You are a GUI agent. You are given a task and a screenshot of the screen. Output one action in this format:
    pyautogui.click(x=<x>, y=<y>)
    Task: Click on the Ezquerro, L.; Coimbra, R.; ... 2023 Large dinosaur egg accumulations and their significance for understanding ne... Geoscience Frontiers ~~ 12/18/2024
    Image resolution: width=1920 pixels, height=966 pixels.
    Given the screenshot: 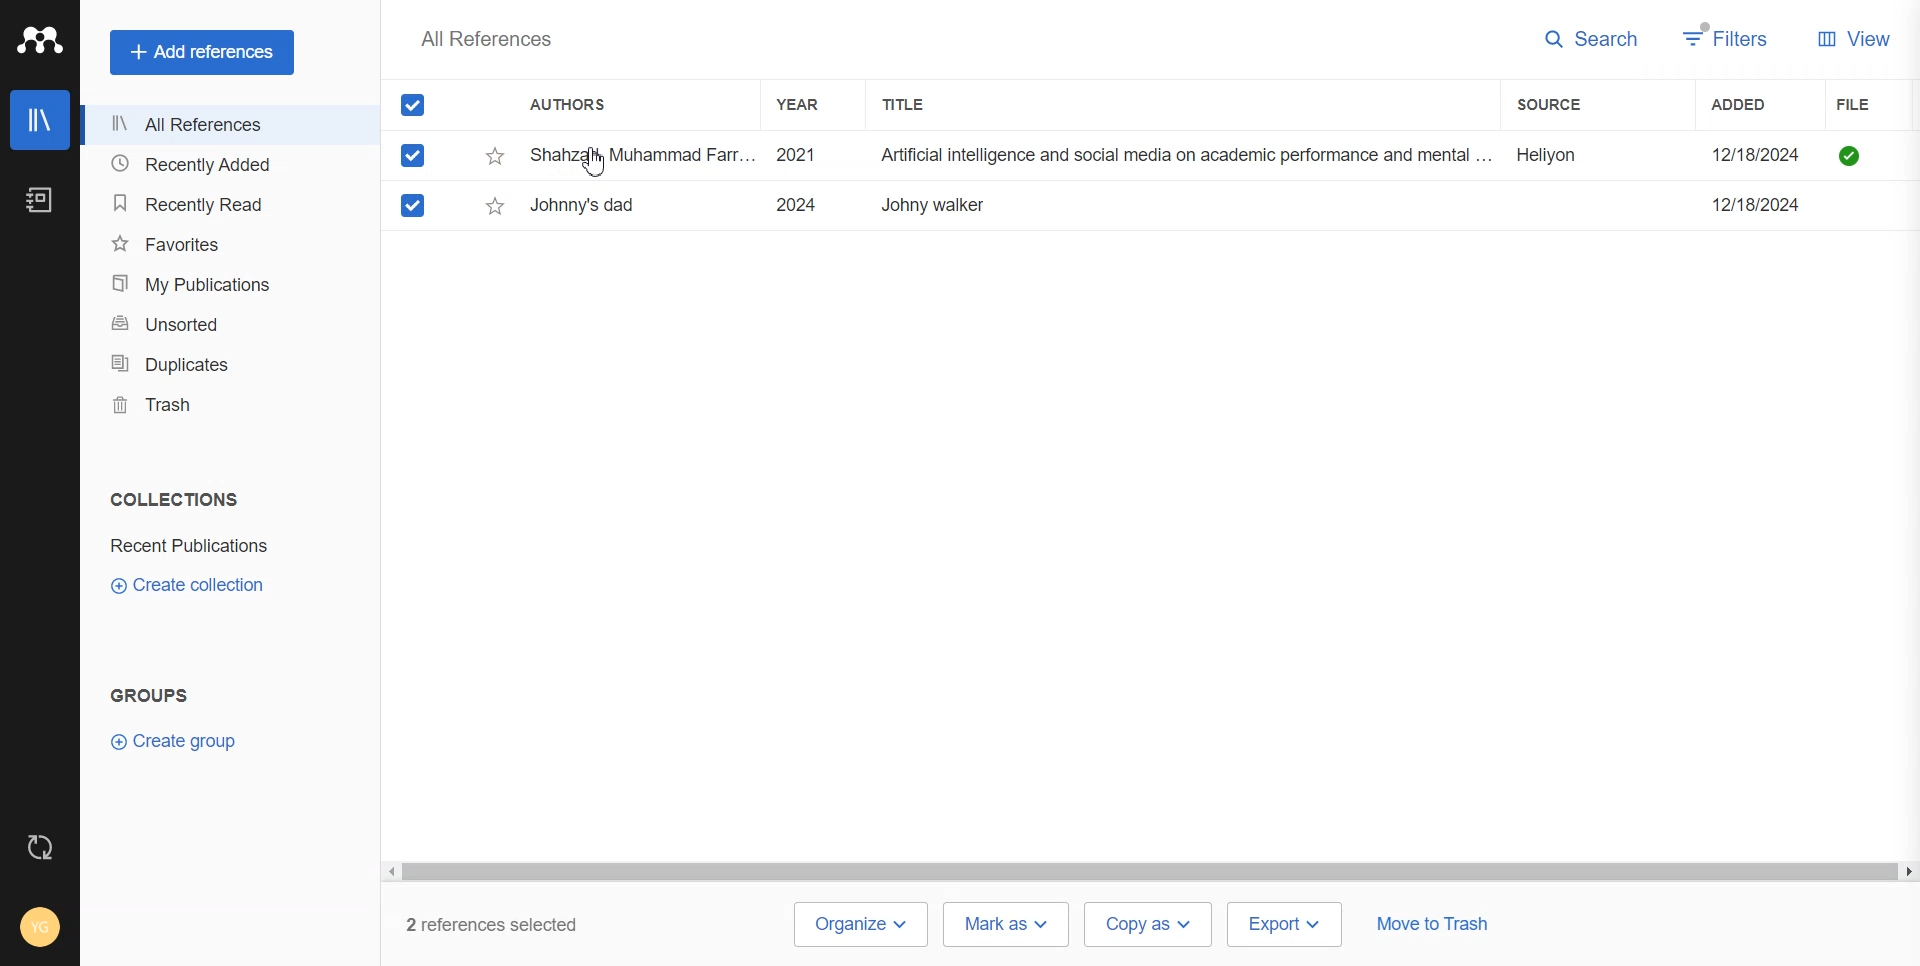 What is the action you would take?
    pyautogui.click(x=1172, y=205)
    